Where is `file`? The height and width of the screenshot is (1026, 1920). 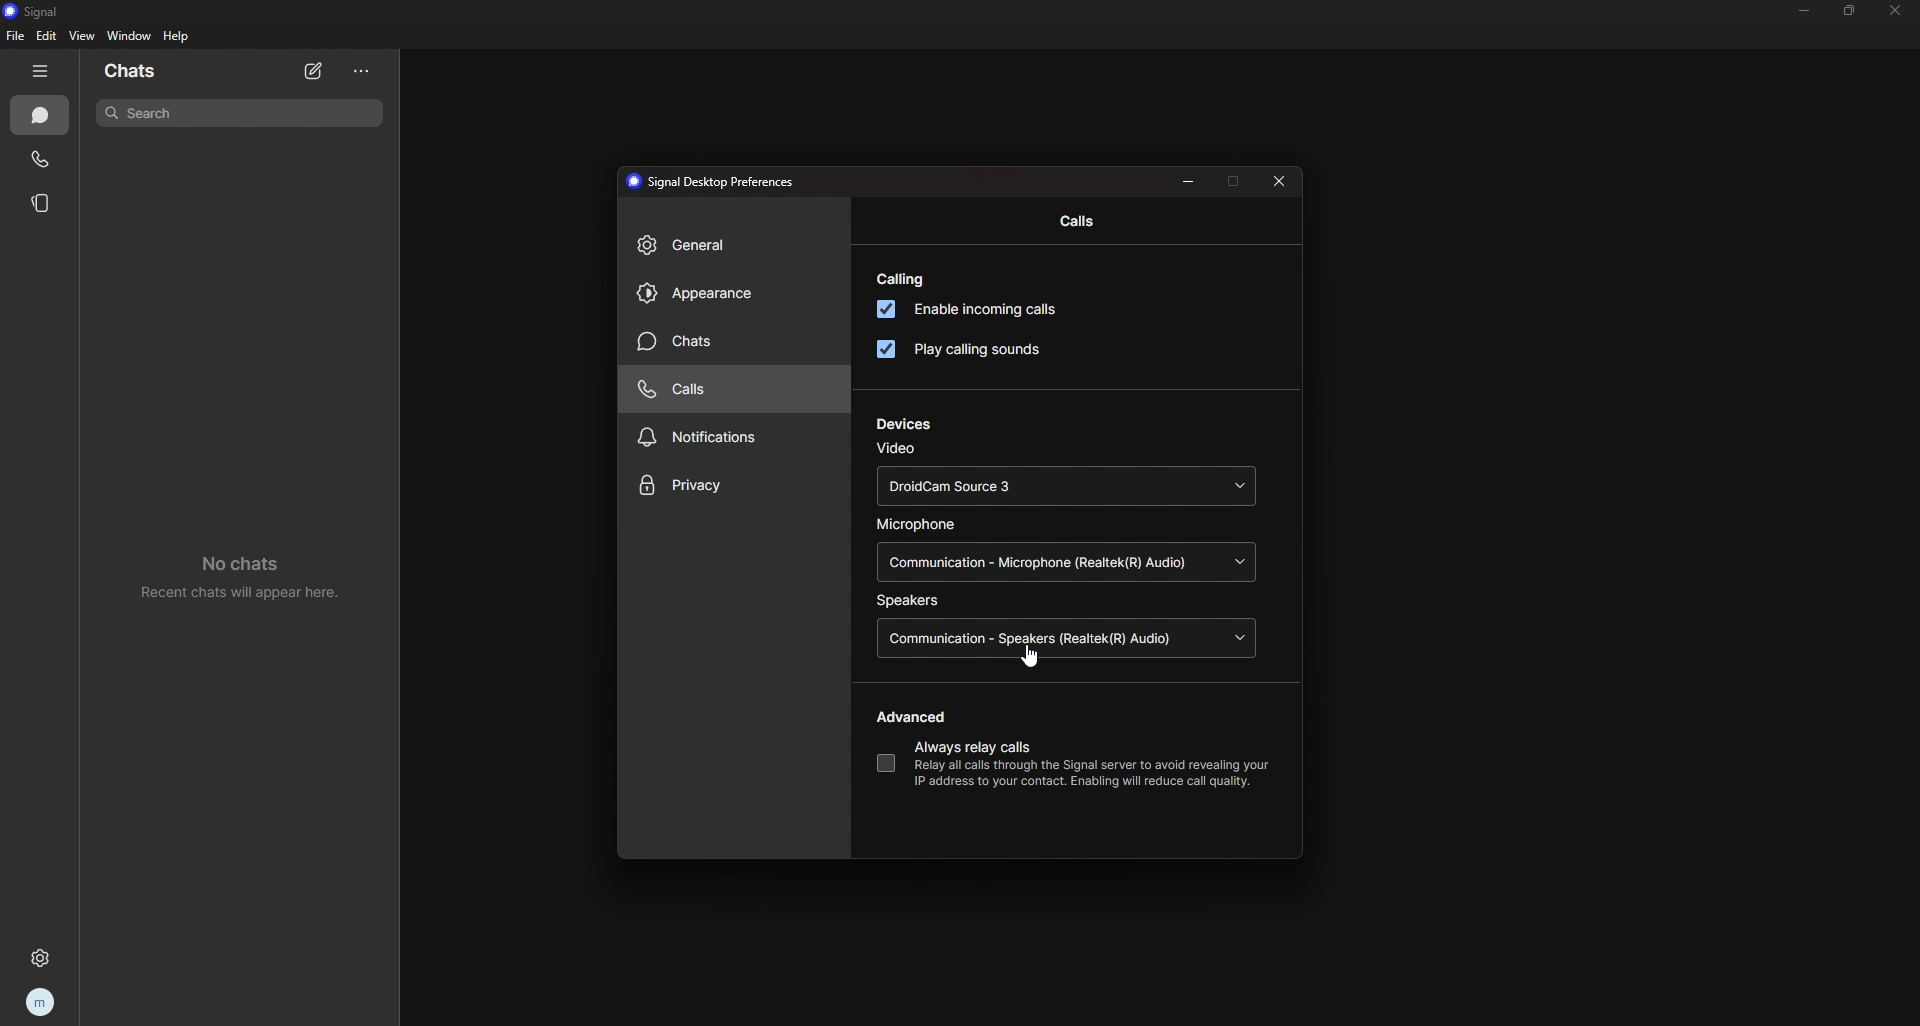 file is located at coordinates (16, 36).